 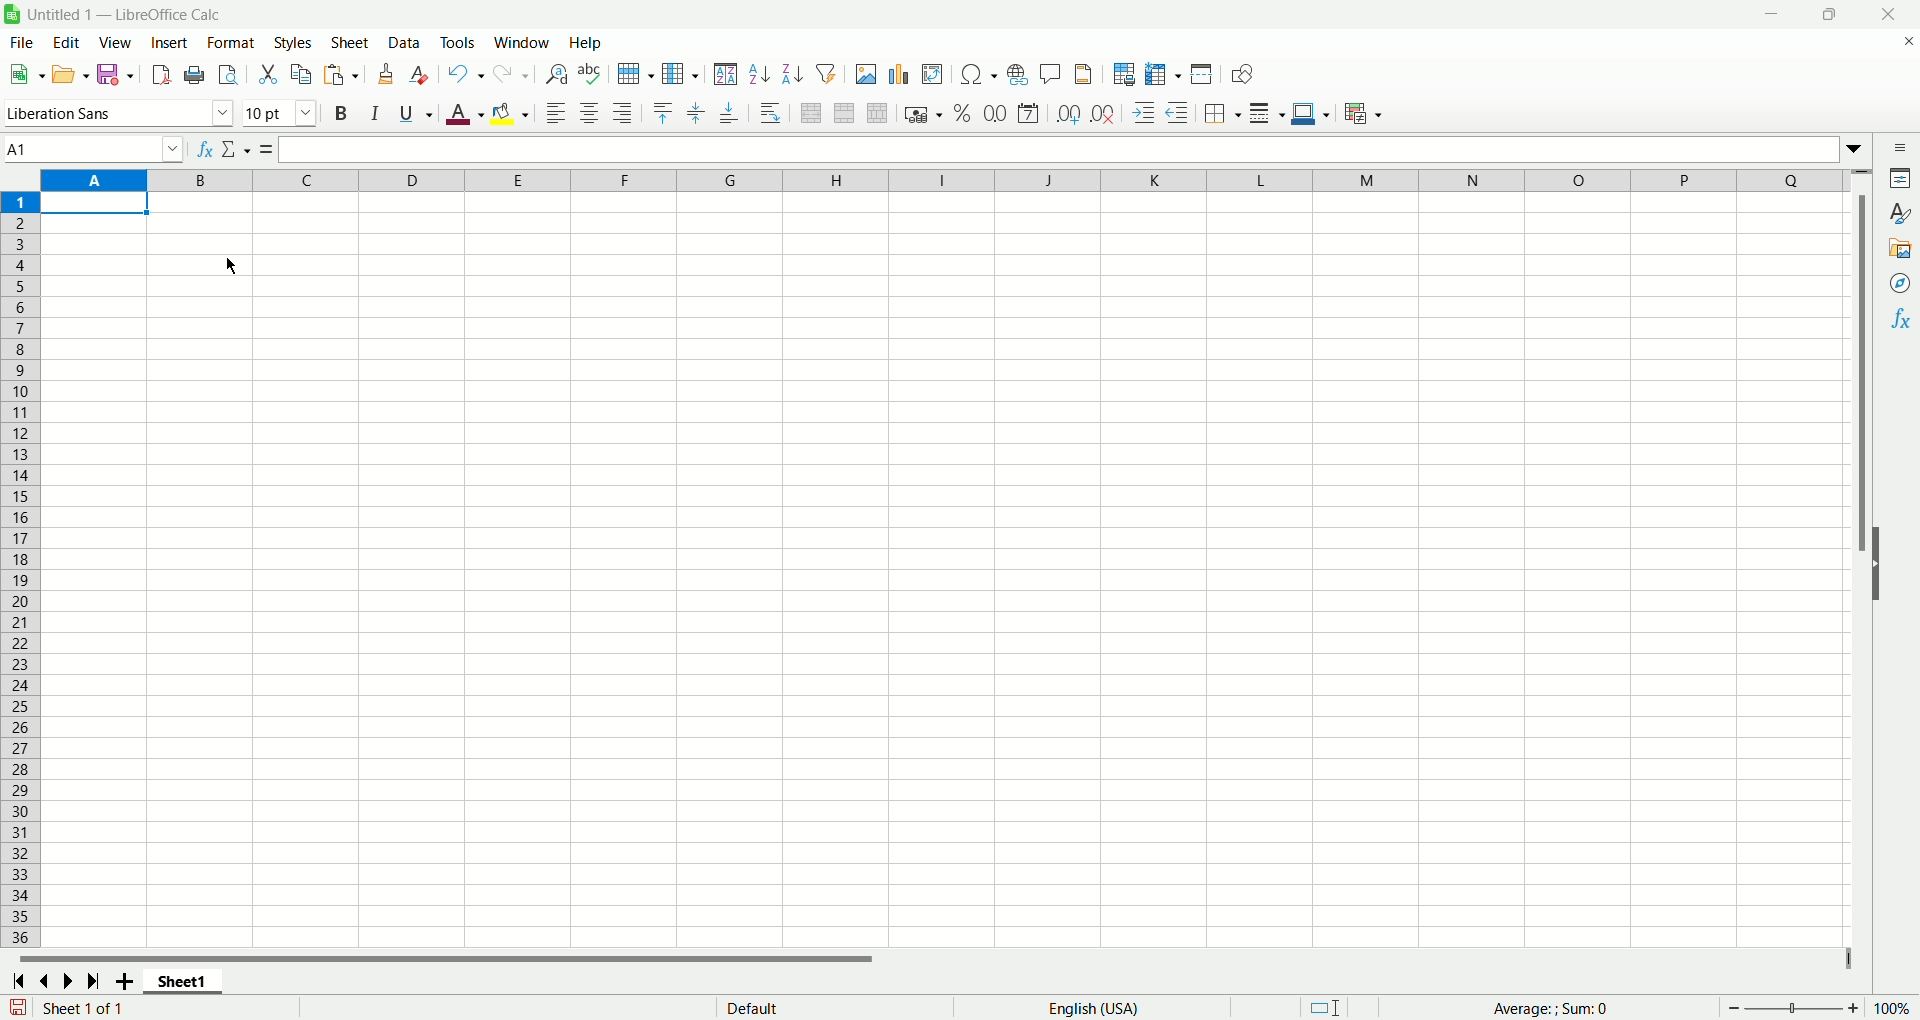 I want to click on remove decimal place, so click(x=1103, y=114).